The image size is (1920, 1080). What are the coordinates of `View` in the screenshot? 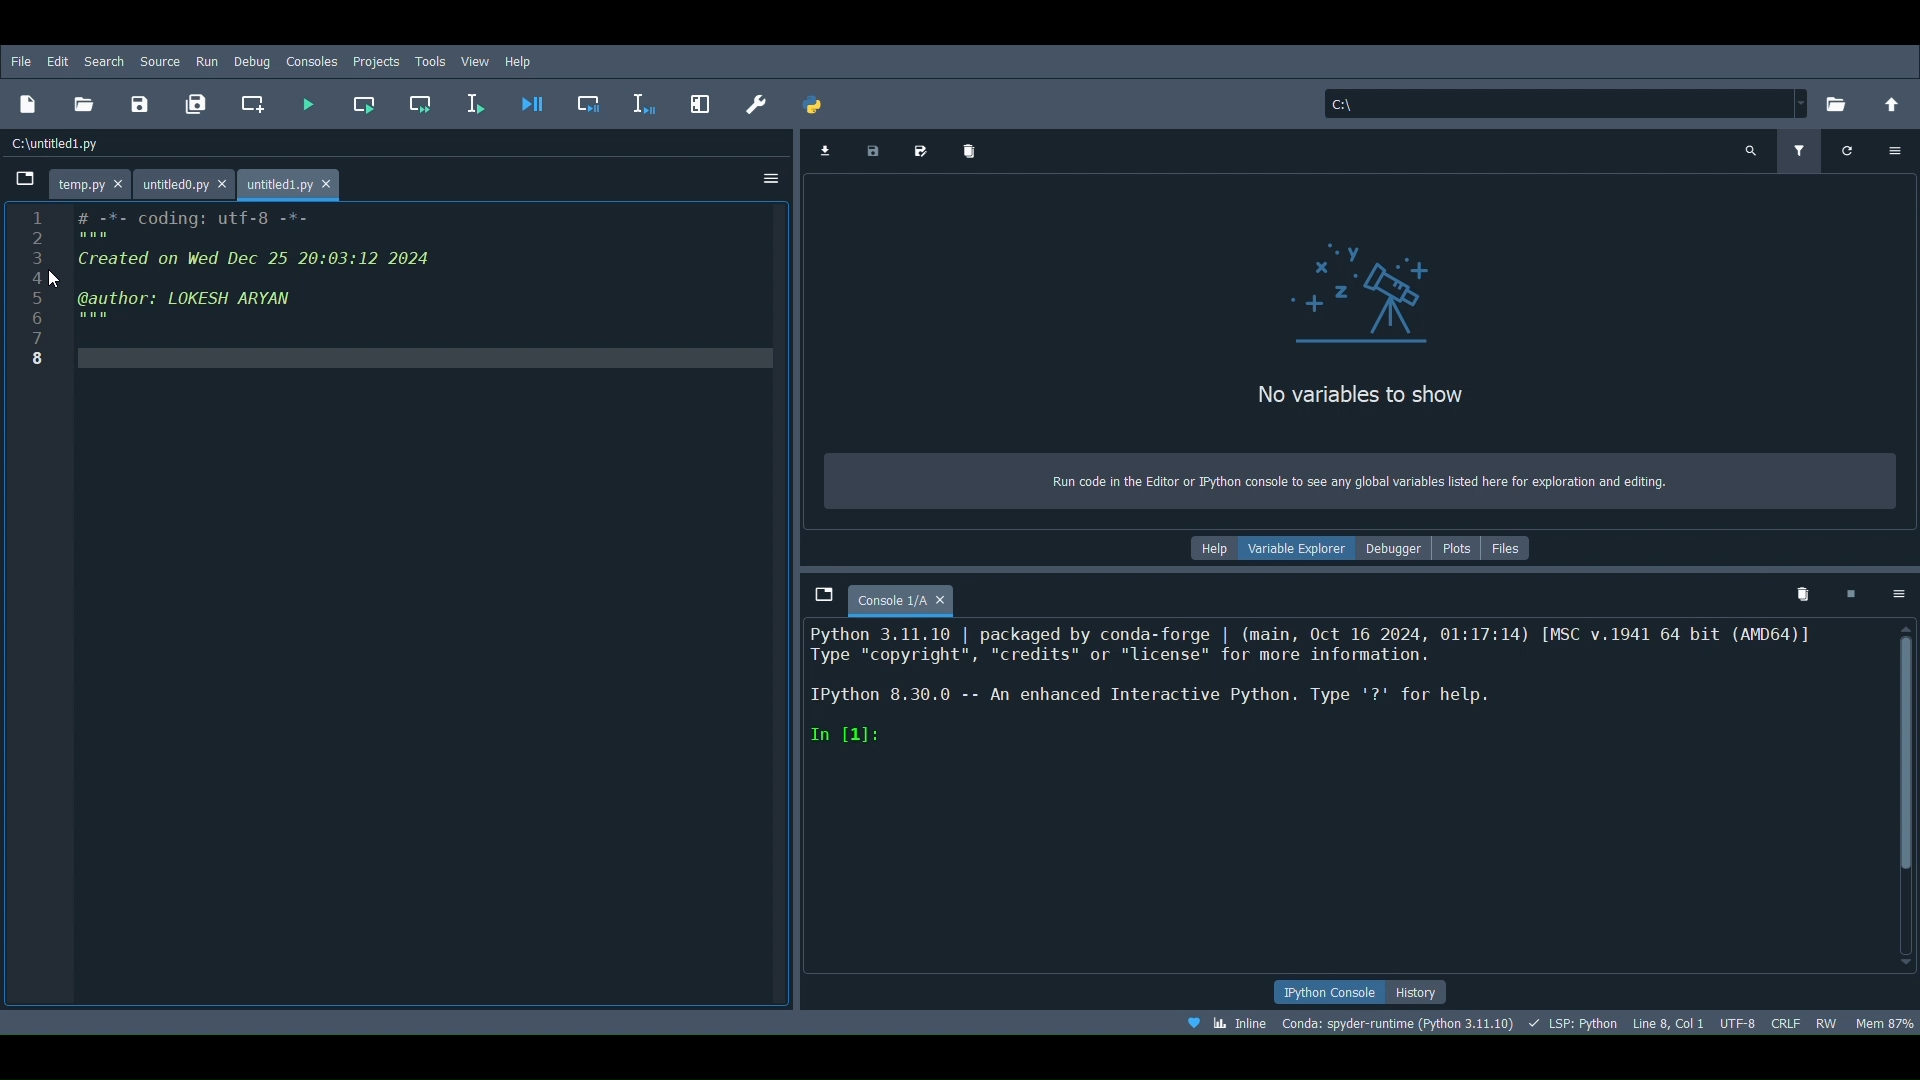 It's located at (478, 60).